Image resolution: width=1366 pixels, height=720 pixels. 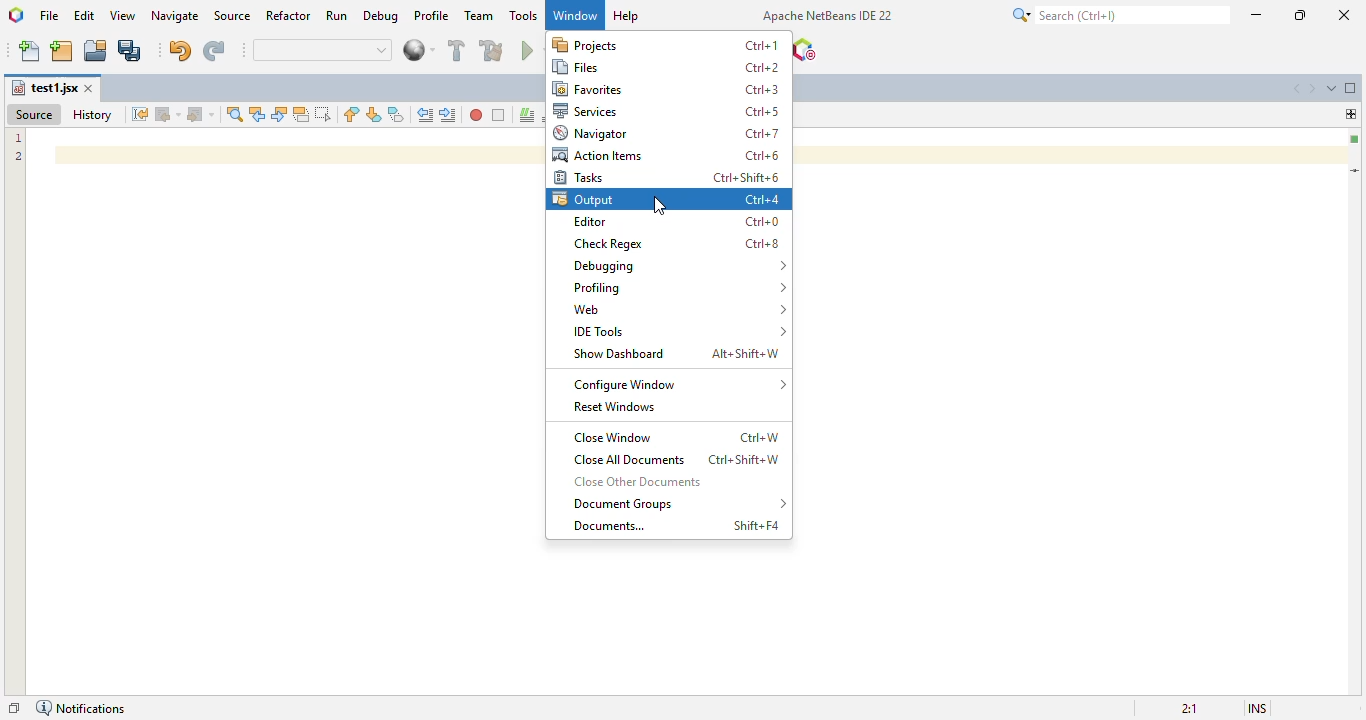 I want to click on source, so click(x=234, y=15).